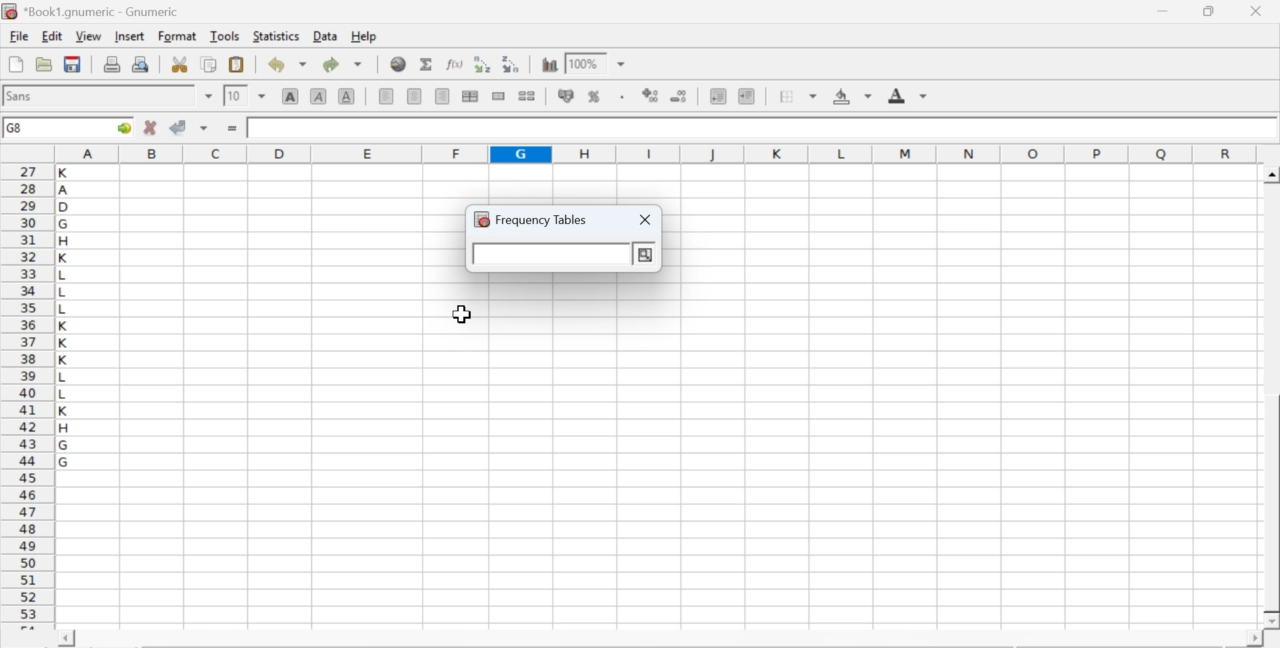  Describe the element at coordinates (42, 64) in the screenshot. I see `open` at that location.